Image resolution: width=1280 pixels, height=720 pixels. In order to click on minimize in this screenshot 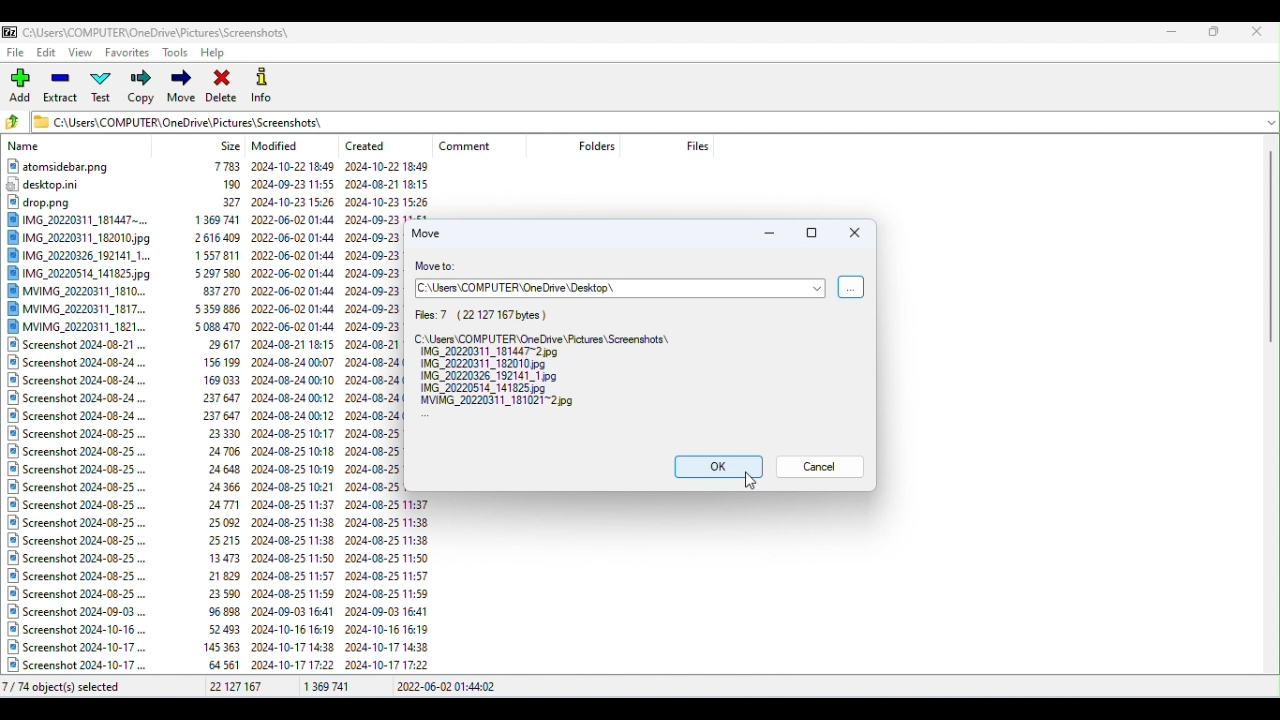, I will do `click(769, 235)`.